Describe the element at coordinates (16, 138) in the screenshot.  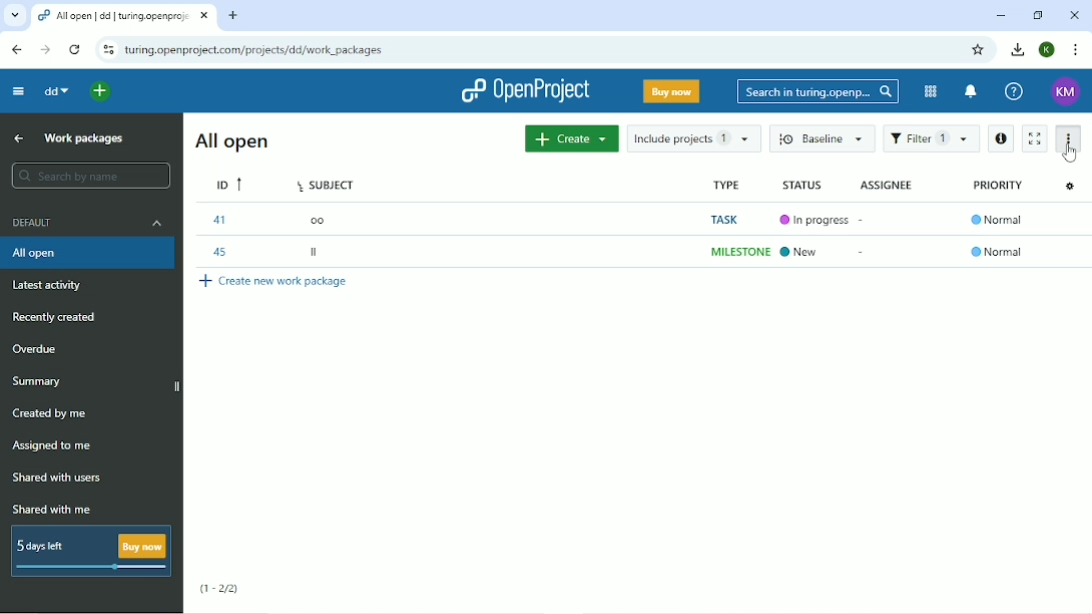
I see `Up` at that location.